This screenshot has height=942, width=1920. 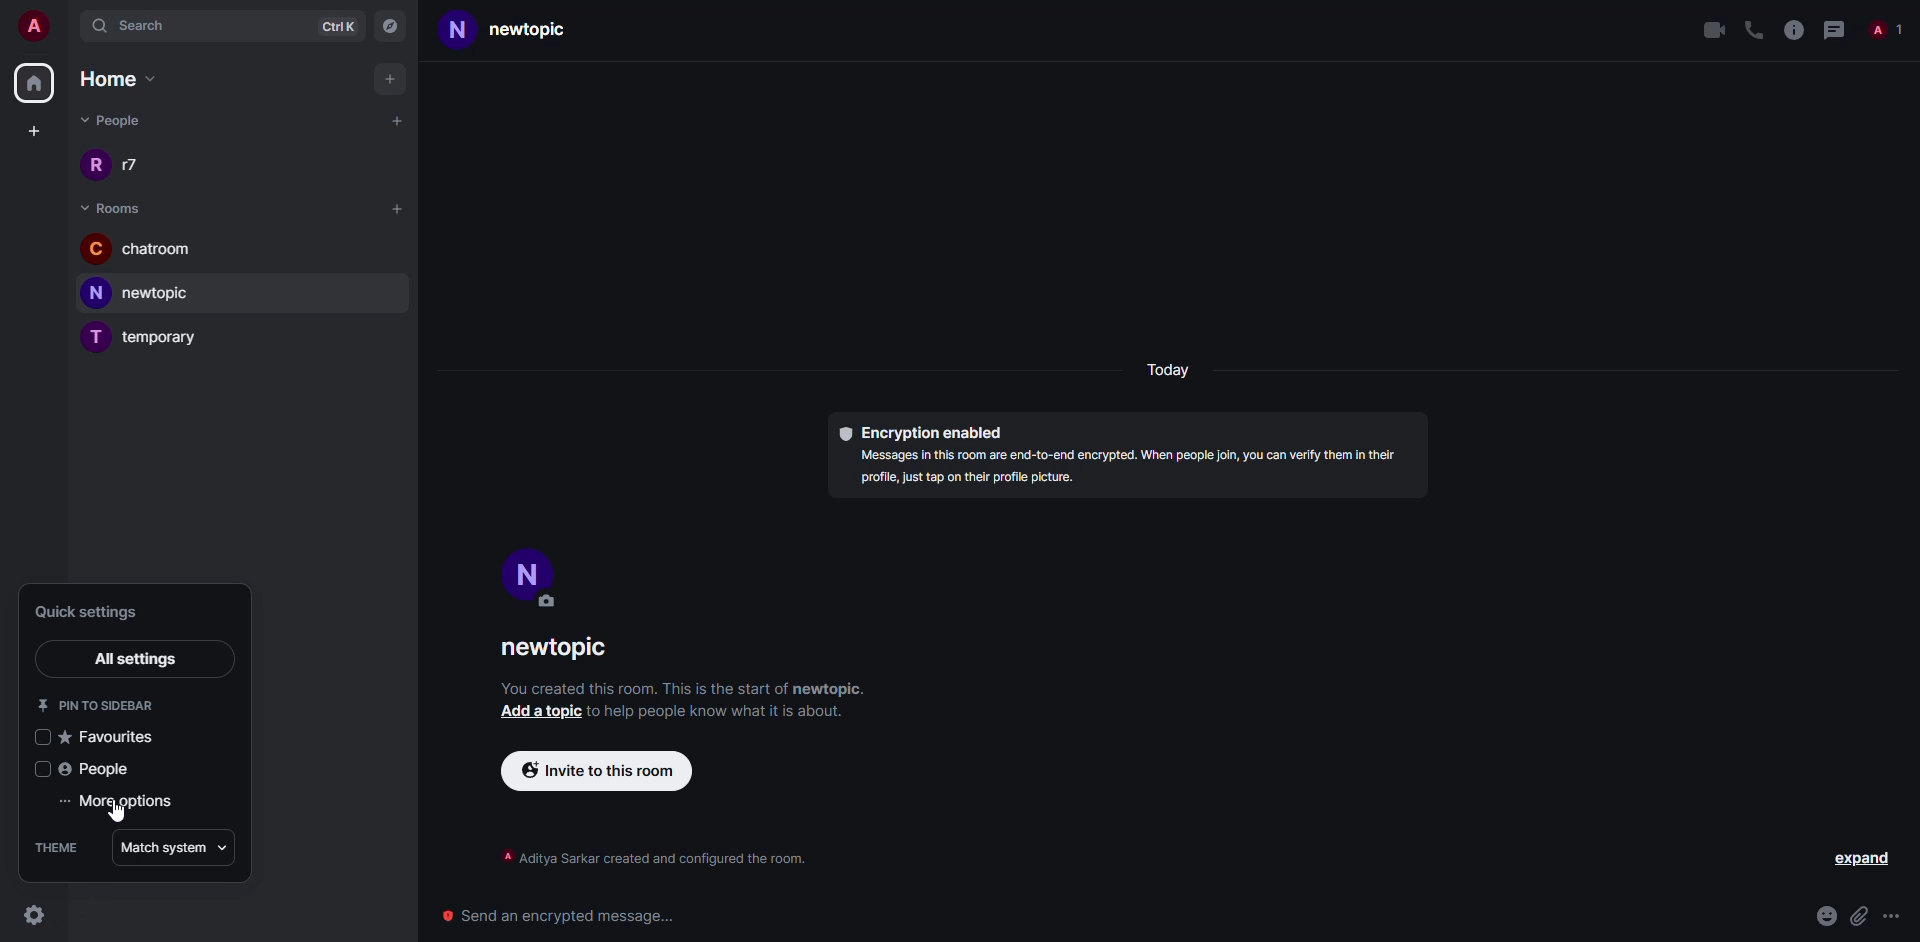 What do you see at coordinates (1794, 30) in the screenshot?
I see `info` at bounding box center [1794, 30].